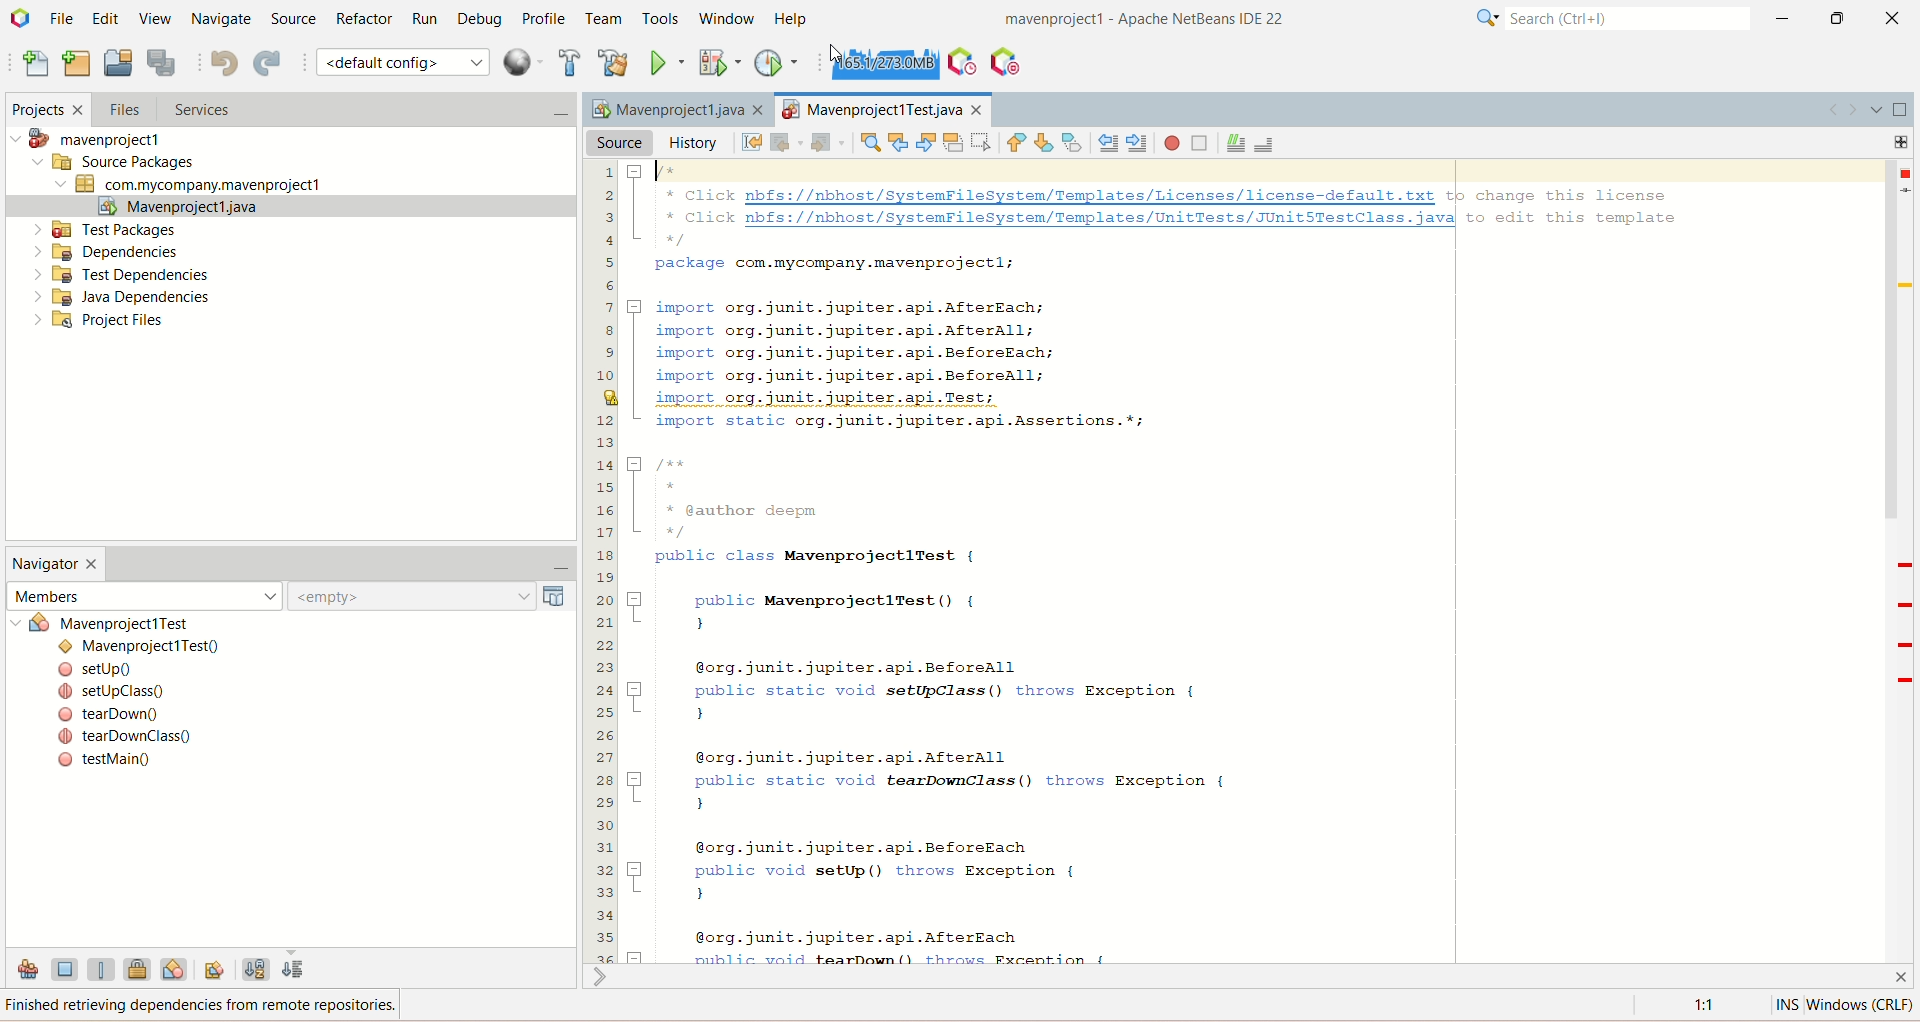 Image resolution: width=1920 pixels, height=1022 pixels. Describe the element at coordinates (1234, 576) in the screenshot. I see `* Click nbfs://nbhost/SystemFileSystem/Templates/Licenses/license-default.txt tp change this license
* Click nbfs://nbhost/SystemFileSystem/Templates/UnitTests/JUnit5TestClass.javal to edit this template
package com.mycompany.mavenprojectl;
J] import org.junit.jupiter.api.AfterEach;
import org.junit.jupiter.api.Afterall;
import org.junit.jupiter.api.BeforeEach;
import org.junit.jupiter.api.Beforeall;
import org.junit.jupiter.api.Test;
import static org.junit.jupiter.api.Assertions.*;
5 yee
[ * @author deepm
public class MavenprojectlTest {
7 public MavenprojectlTest() {
)
@org.junit.jupiter.api.Beforeall
7 public static void setUpClass() throws Exception {
)
@org.junit.jupiter.api.Afterall
7 public static void tearDownClass() throws Exception {
)
@org.junit.jupiter.api.BeforeEach
7 public void setUp() throws Exception {
)
@org.junit.jupiter.api.AfterEach
=1 miblic void tearDown() throws Fxcention (` at that location.